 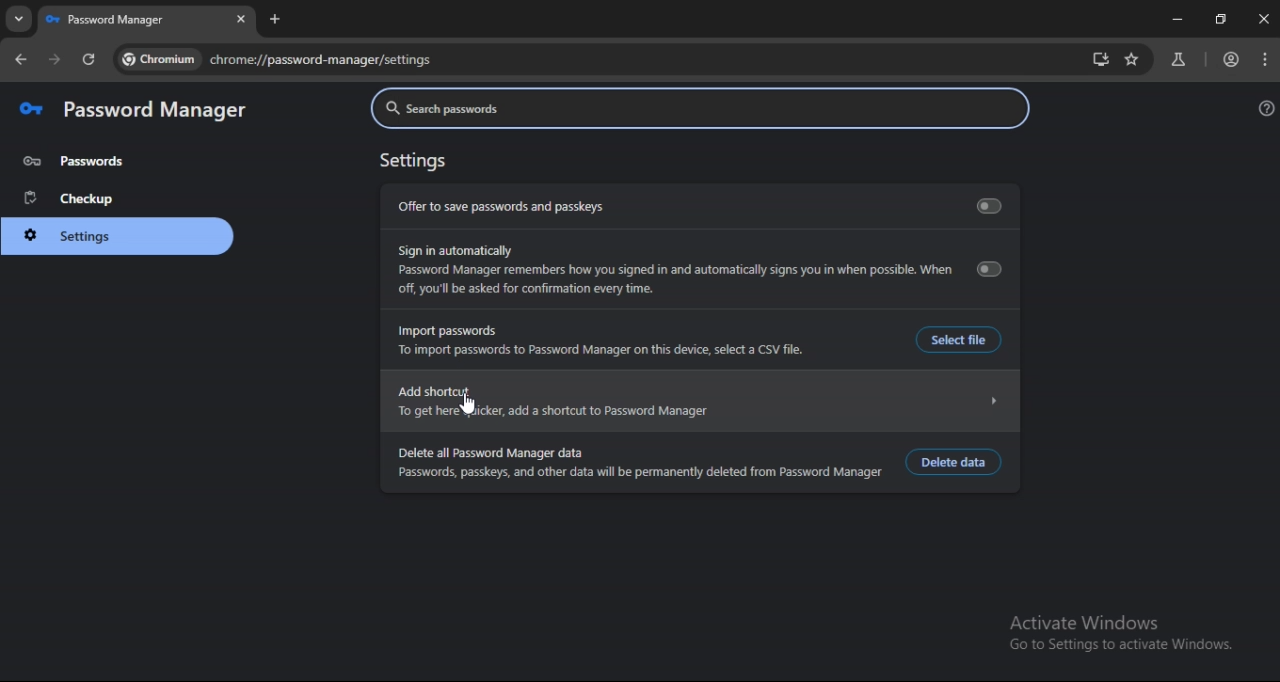 What do you see at coordinates (1102, 60) in the screenshot?
I see `install app` at bounding box center [1102, 60].